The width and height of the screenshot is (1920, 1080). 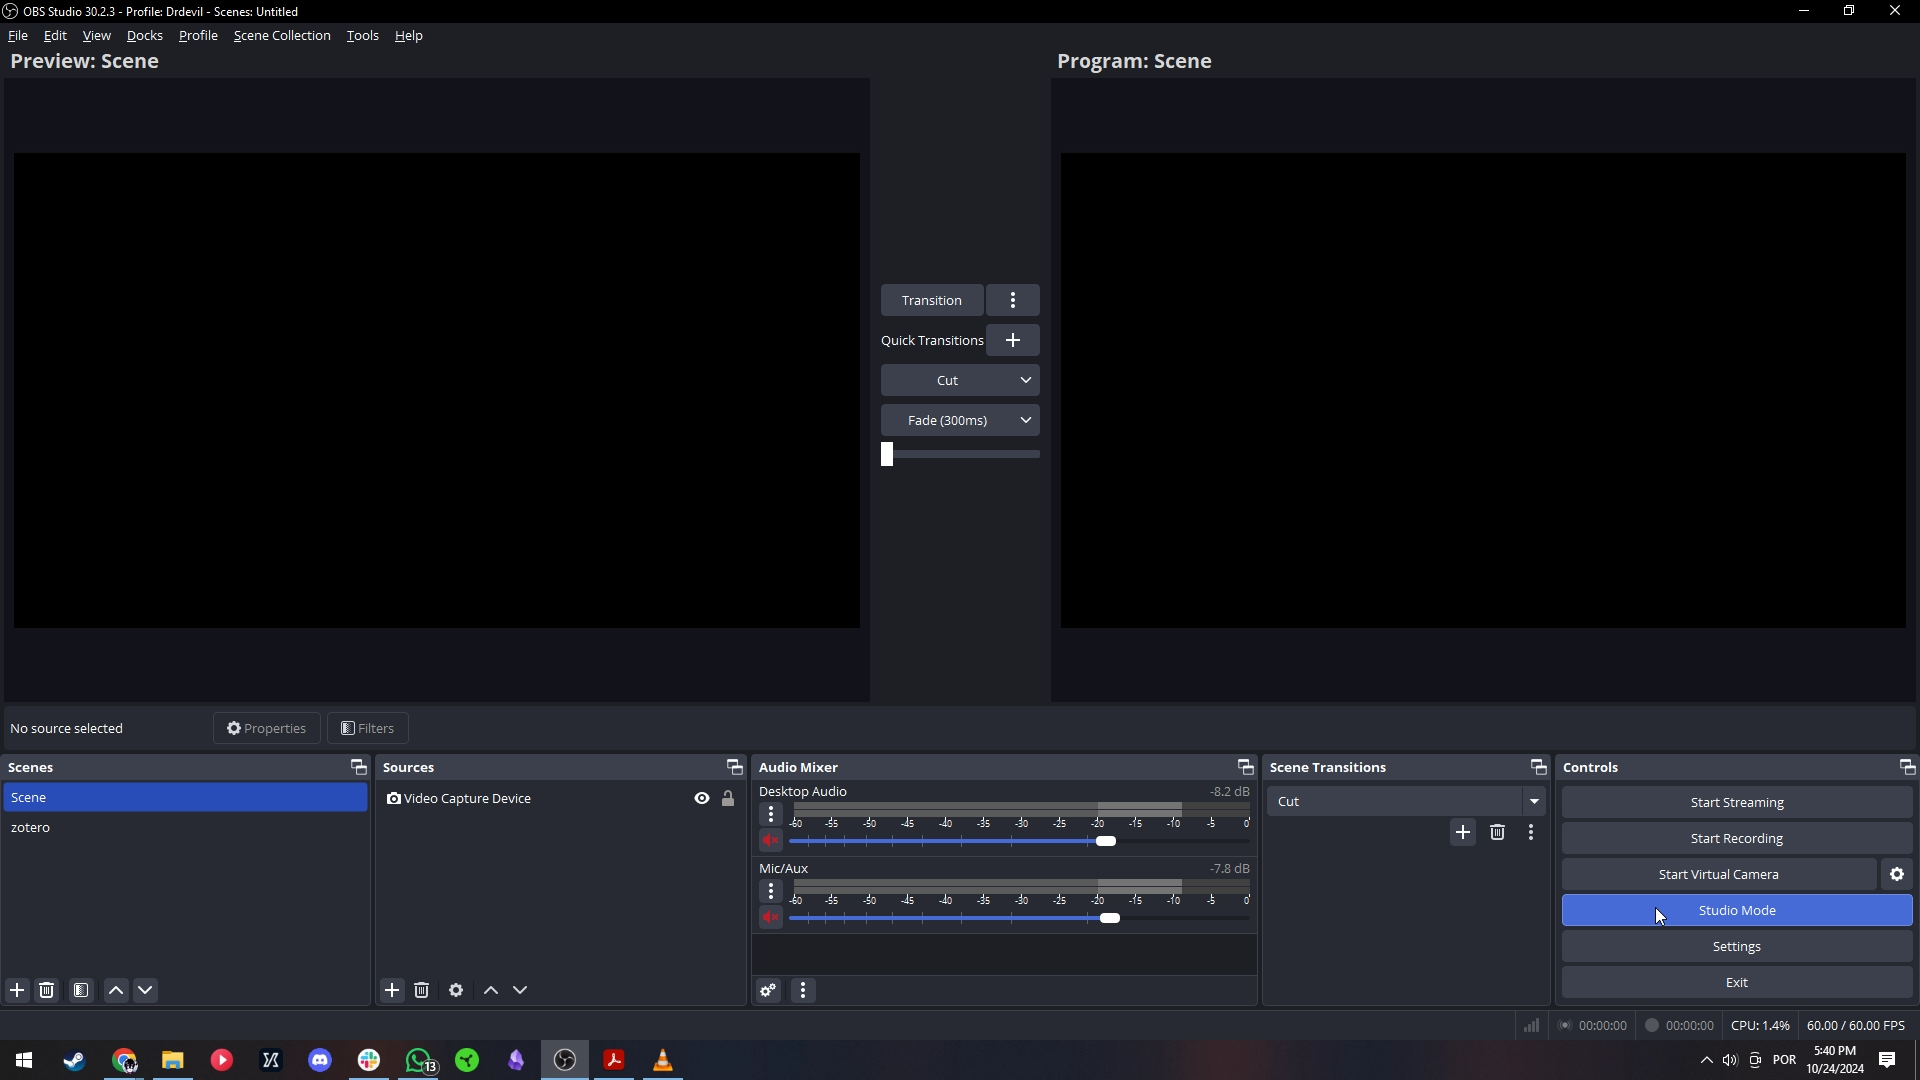 What do you see at coordinates (700, 798) in the screenshot?
I see `Source 1 visibility` at bounding box center [700, 798].